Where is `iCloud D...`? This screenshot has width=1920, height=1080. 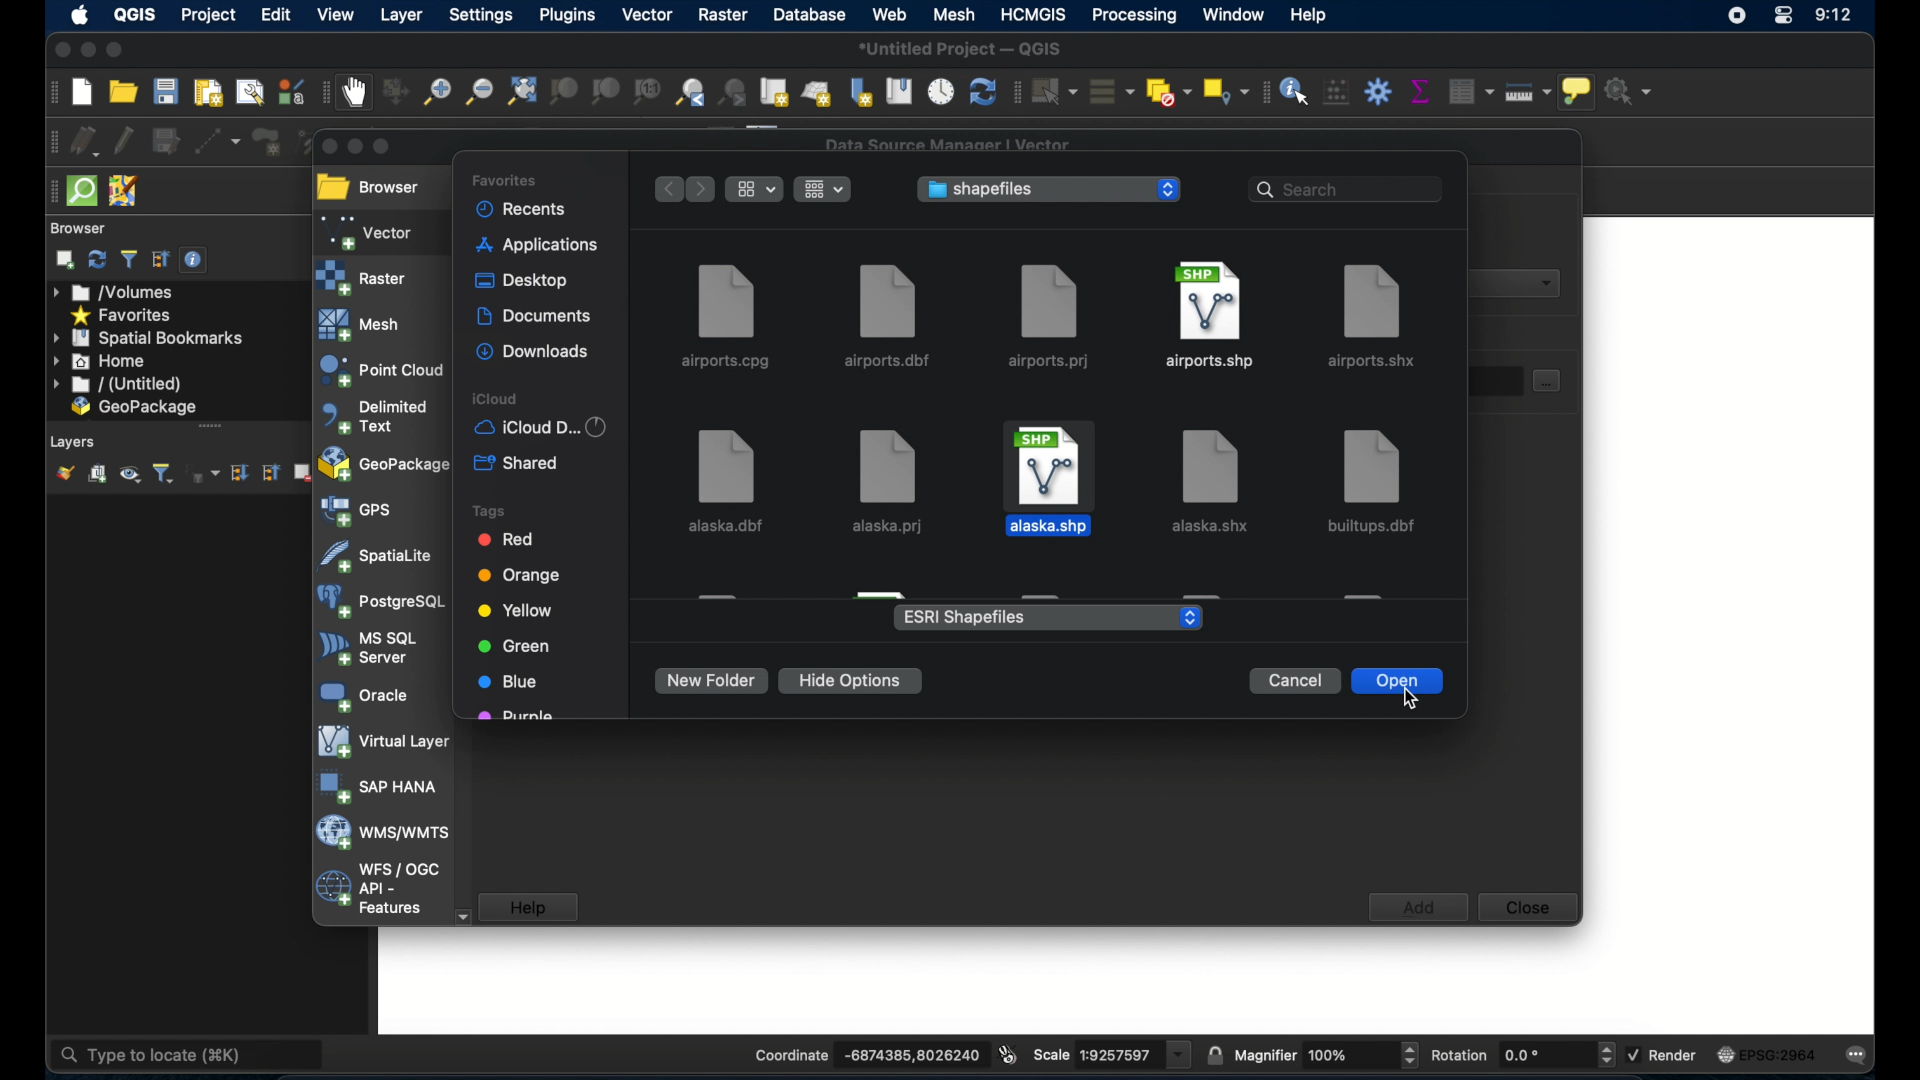
iCloud D... is located at coordinates (541, 428).